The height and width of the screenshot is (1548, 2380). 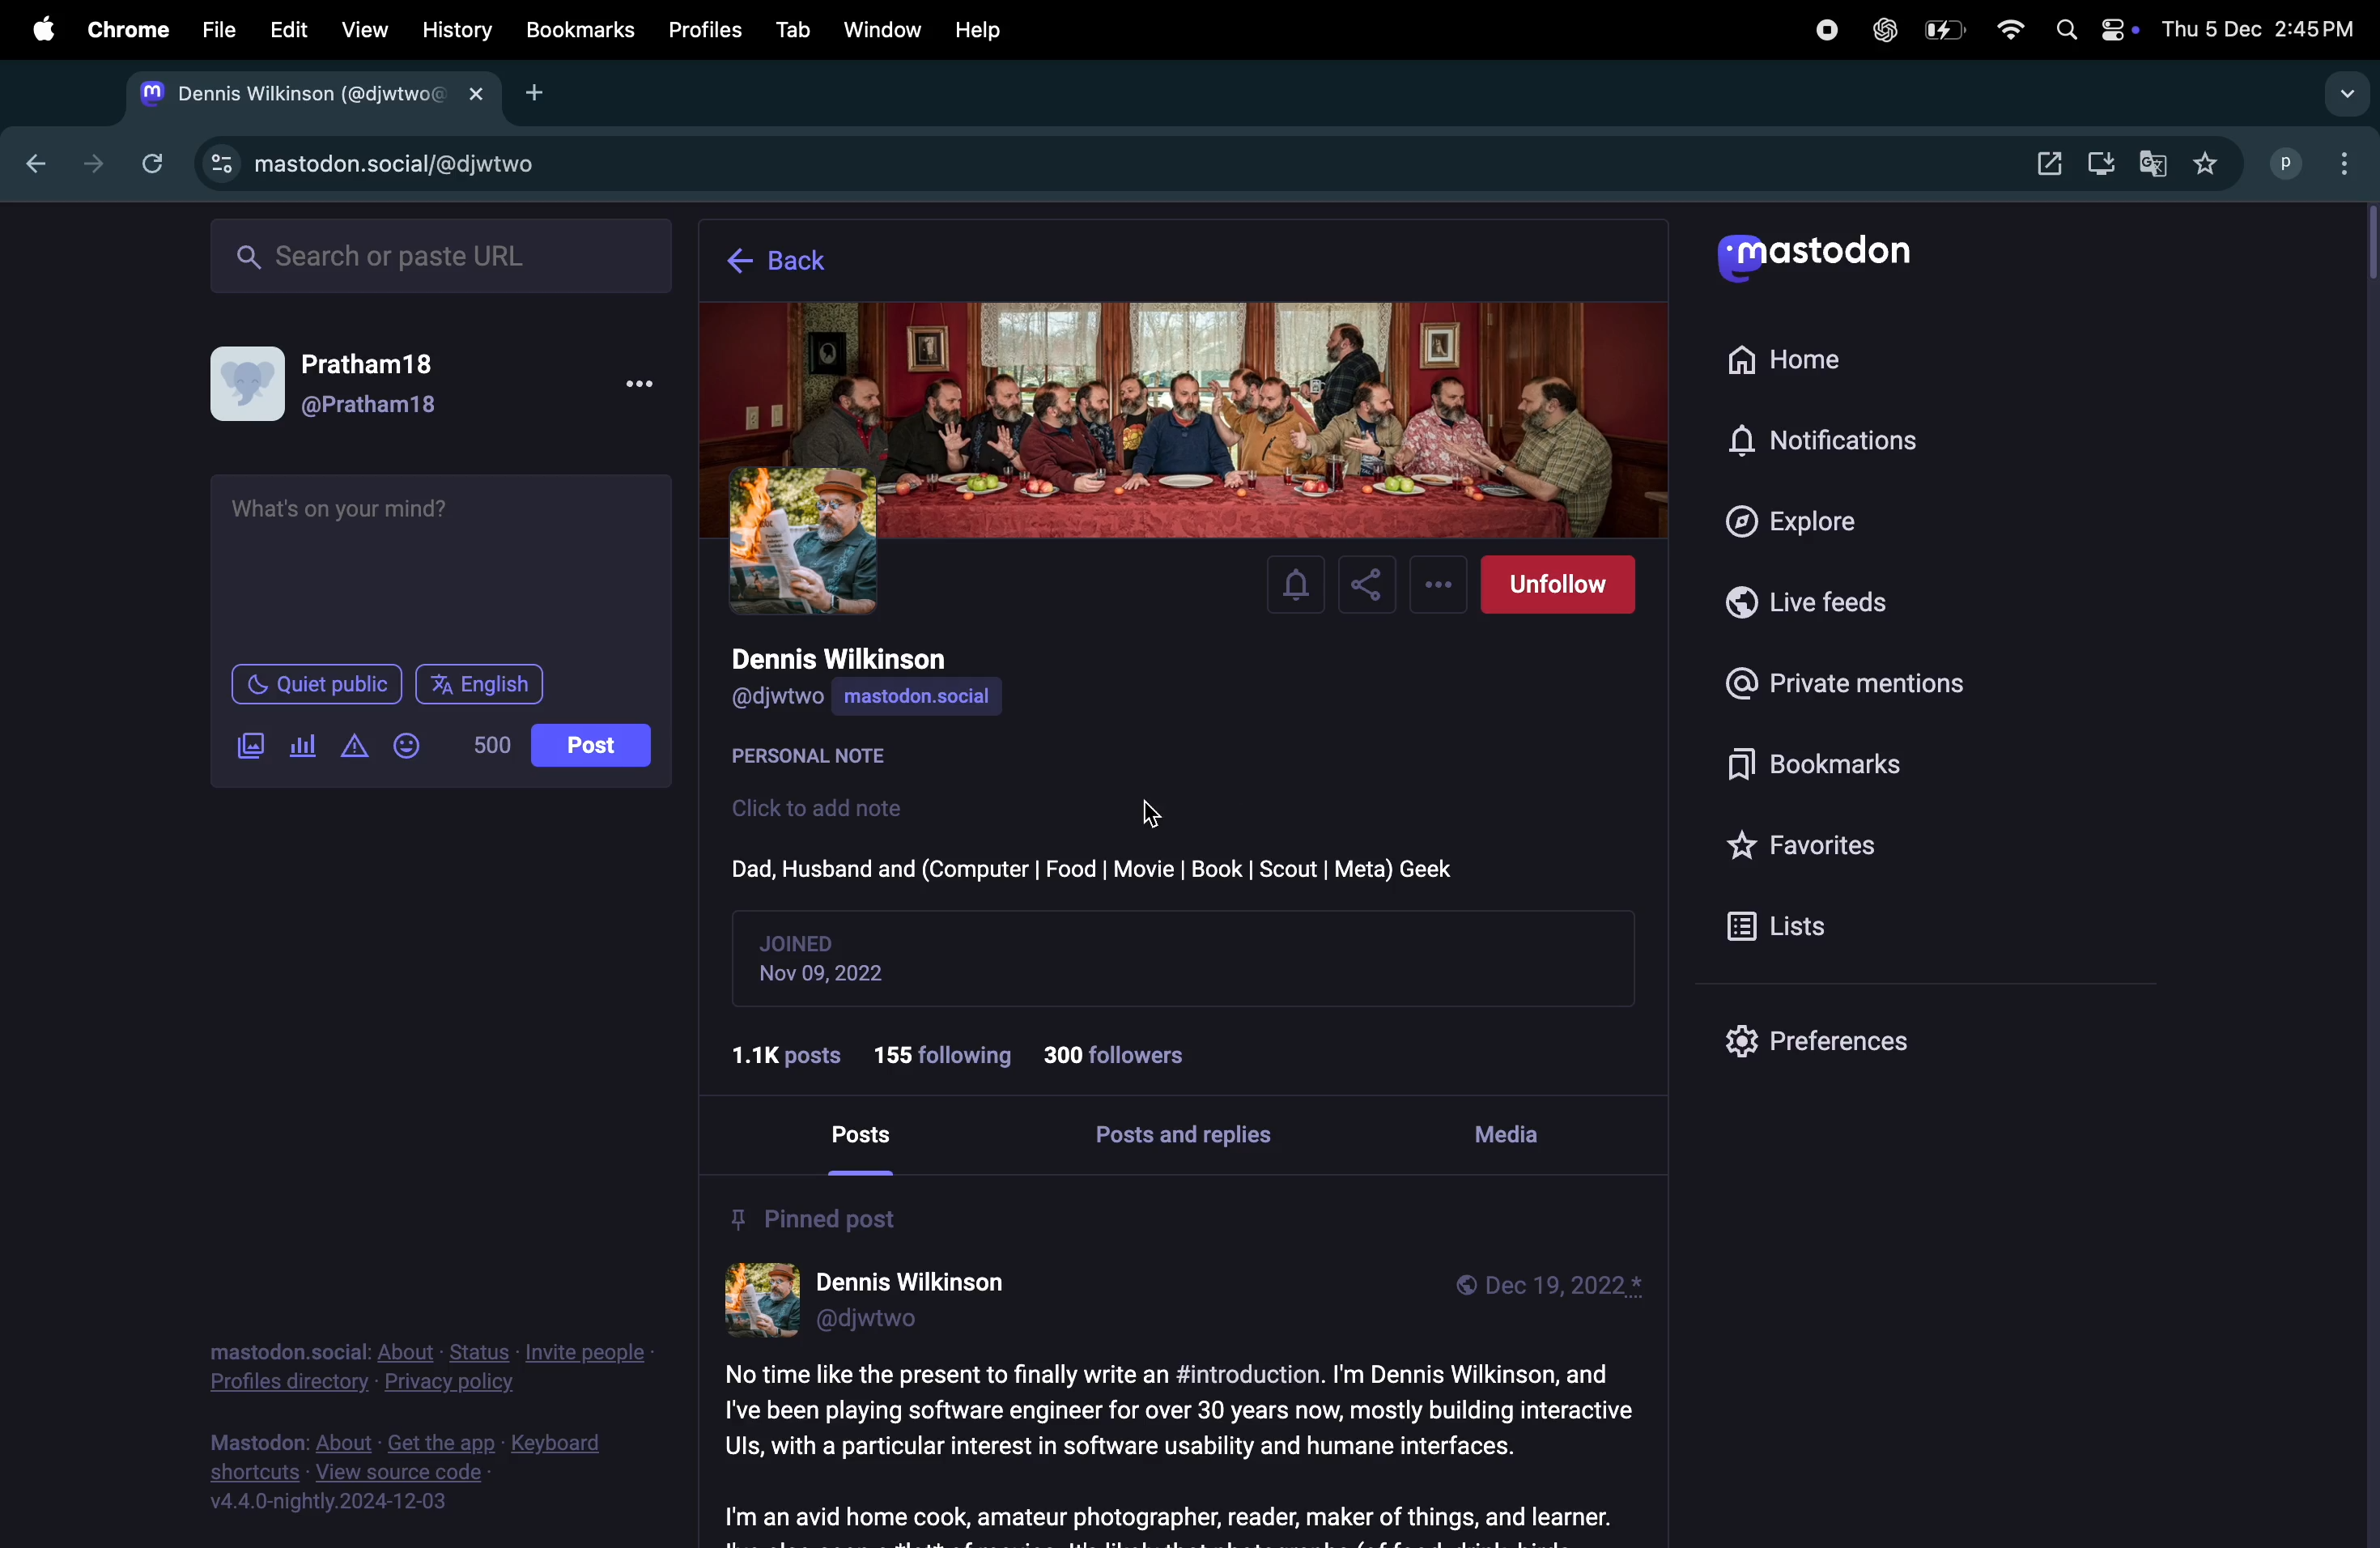 I want to click on share, so click(x=1368, y=585).